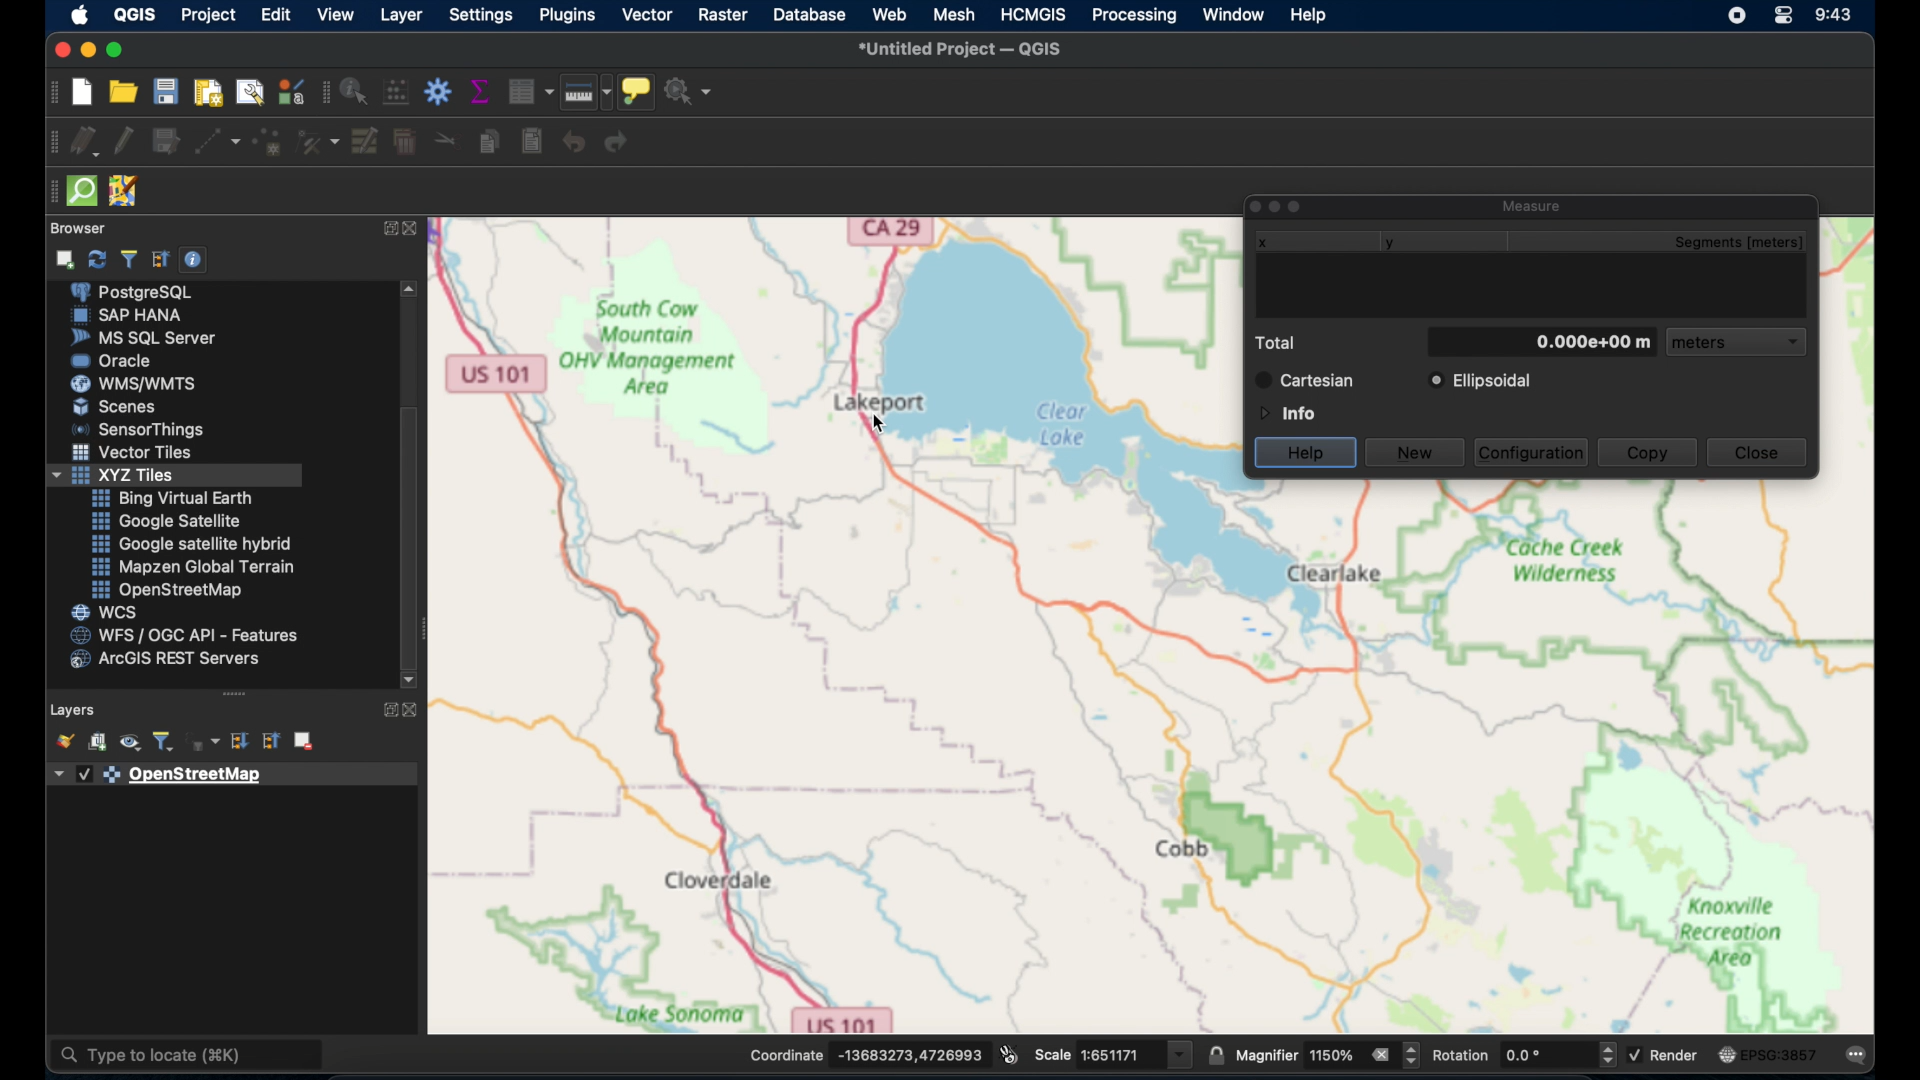  I want to click on help, so click(1310, 17).